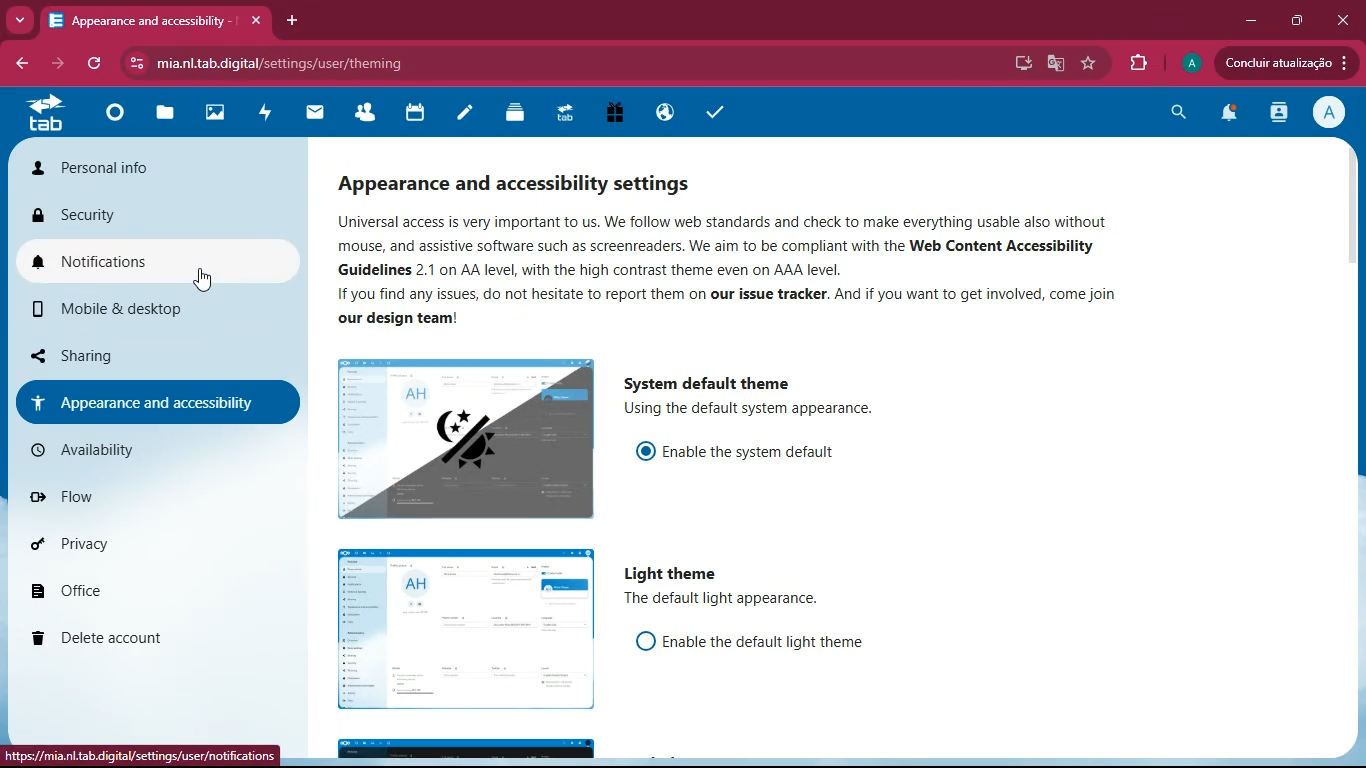 Image resolution: width=1366 pixels, height=768 pixels. Describe the element at coordinates (421, 113) in the screenshot. I see `calendar` at that location.